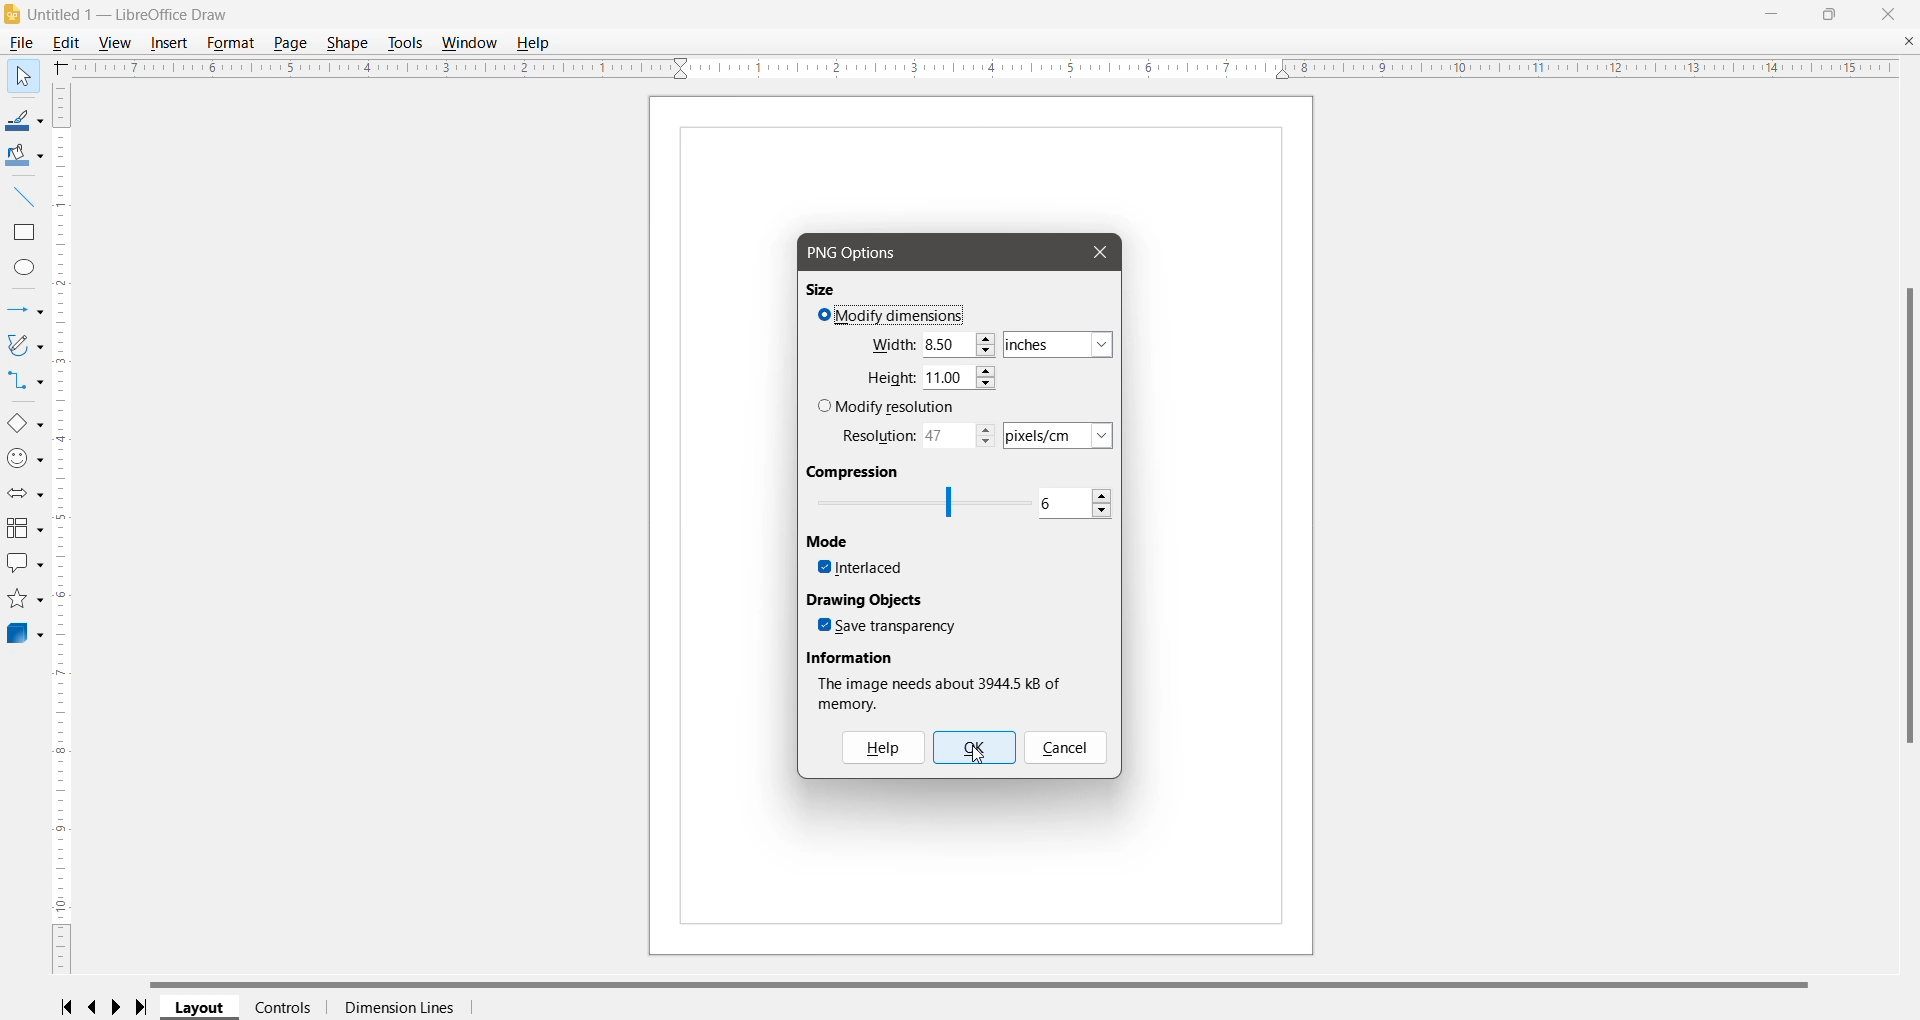 The height and width of the screenshot is (1020, 1920). What do you see at coordinates (961, 503) in the screenshot?
I see `Set Compression level` at bounding box center [961, 503].